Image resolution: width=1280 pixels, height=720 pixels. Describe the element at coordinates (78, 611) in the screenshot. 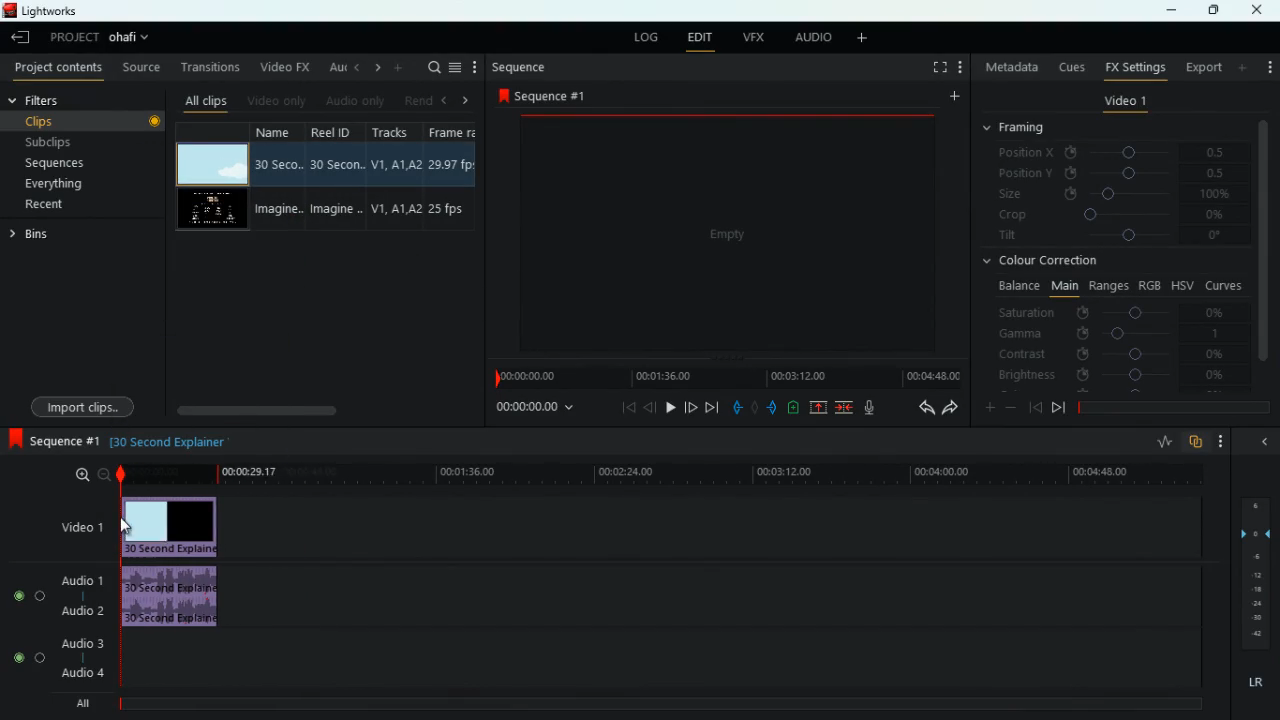

I see `audio 2` at that location.